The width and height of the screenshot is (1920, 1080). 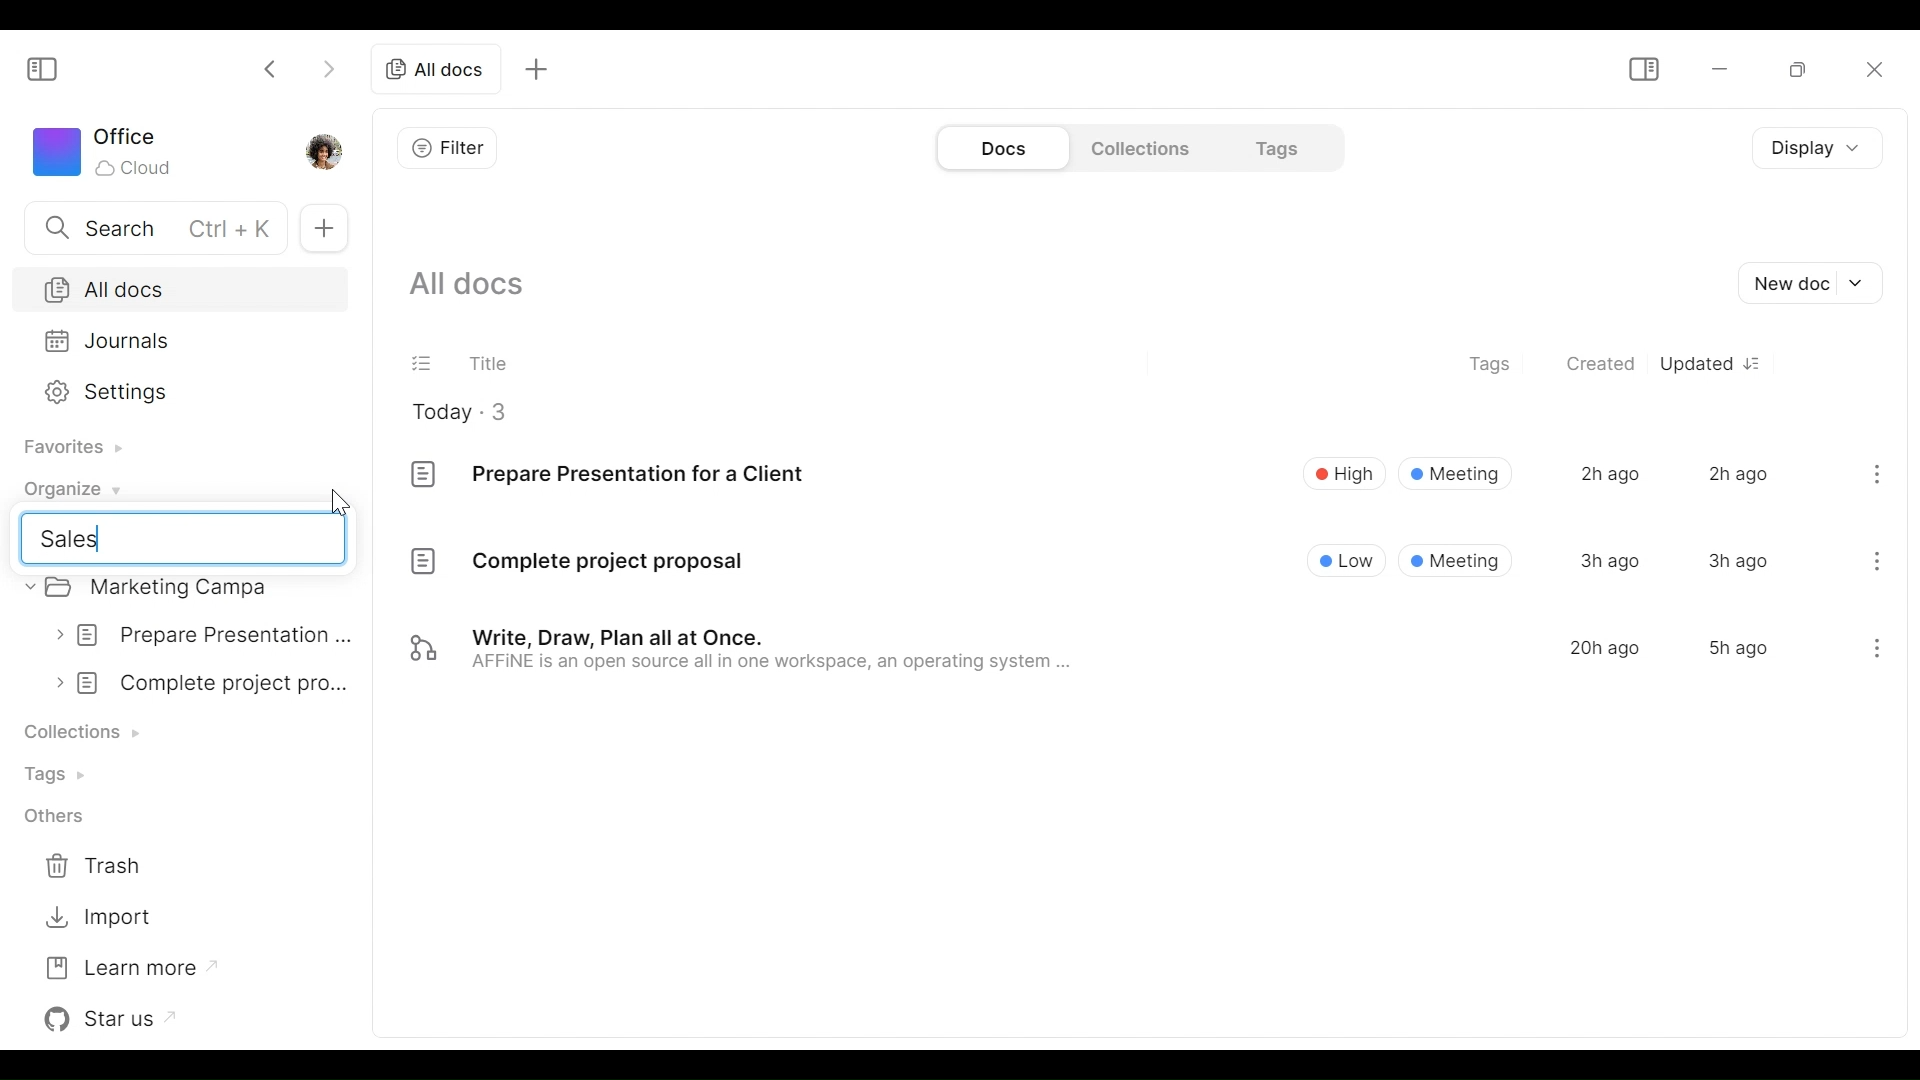 I want to click on Organize, so click(x=69, y=488).